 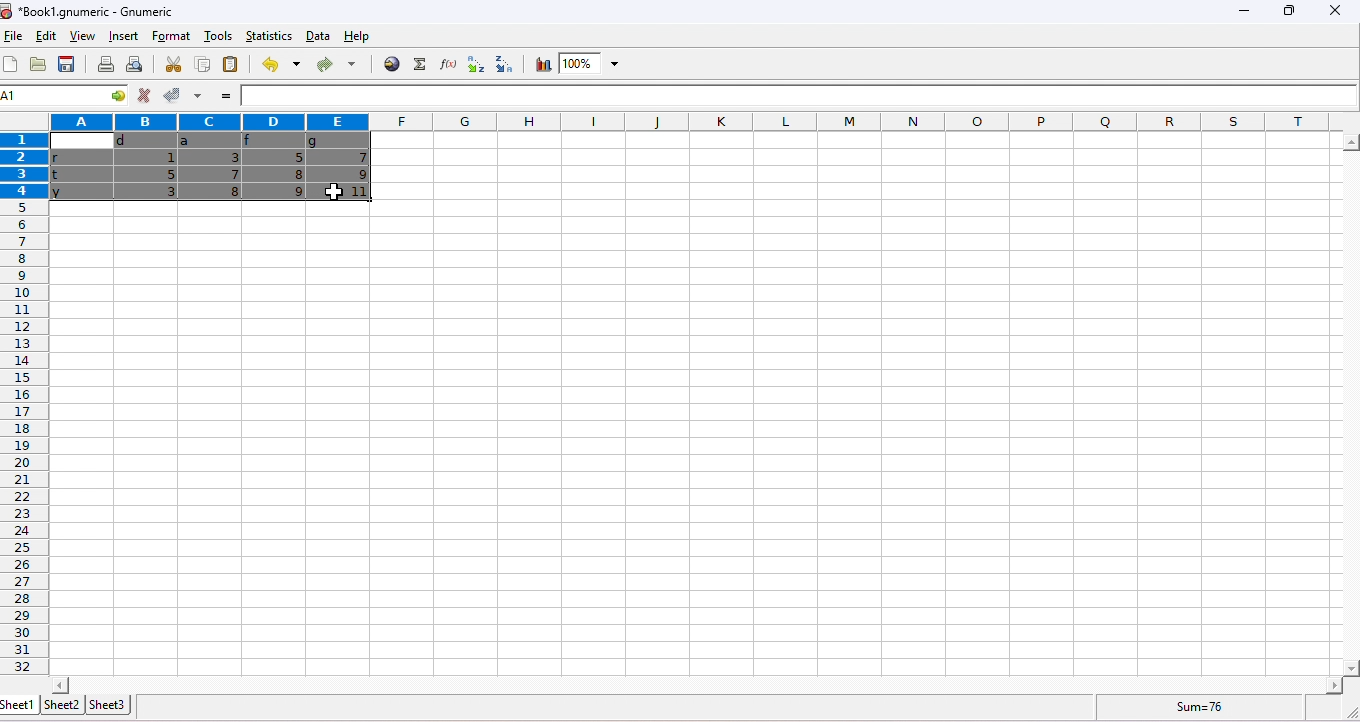 I want to click on insert, so click(x=121, y=36).